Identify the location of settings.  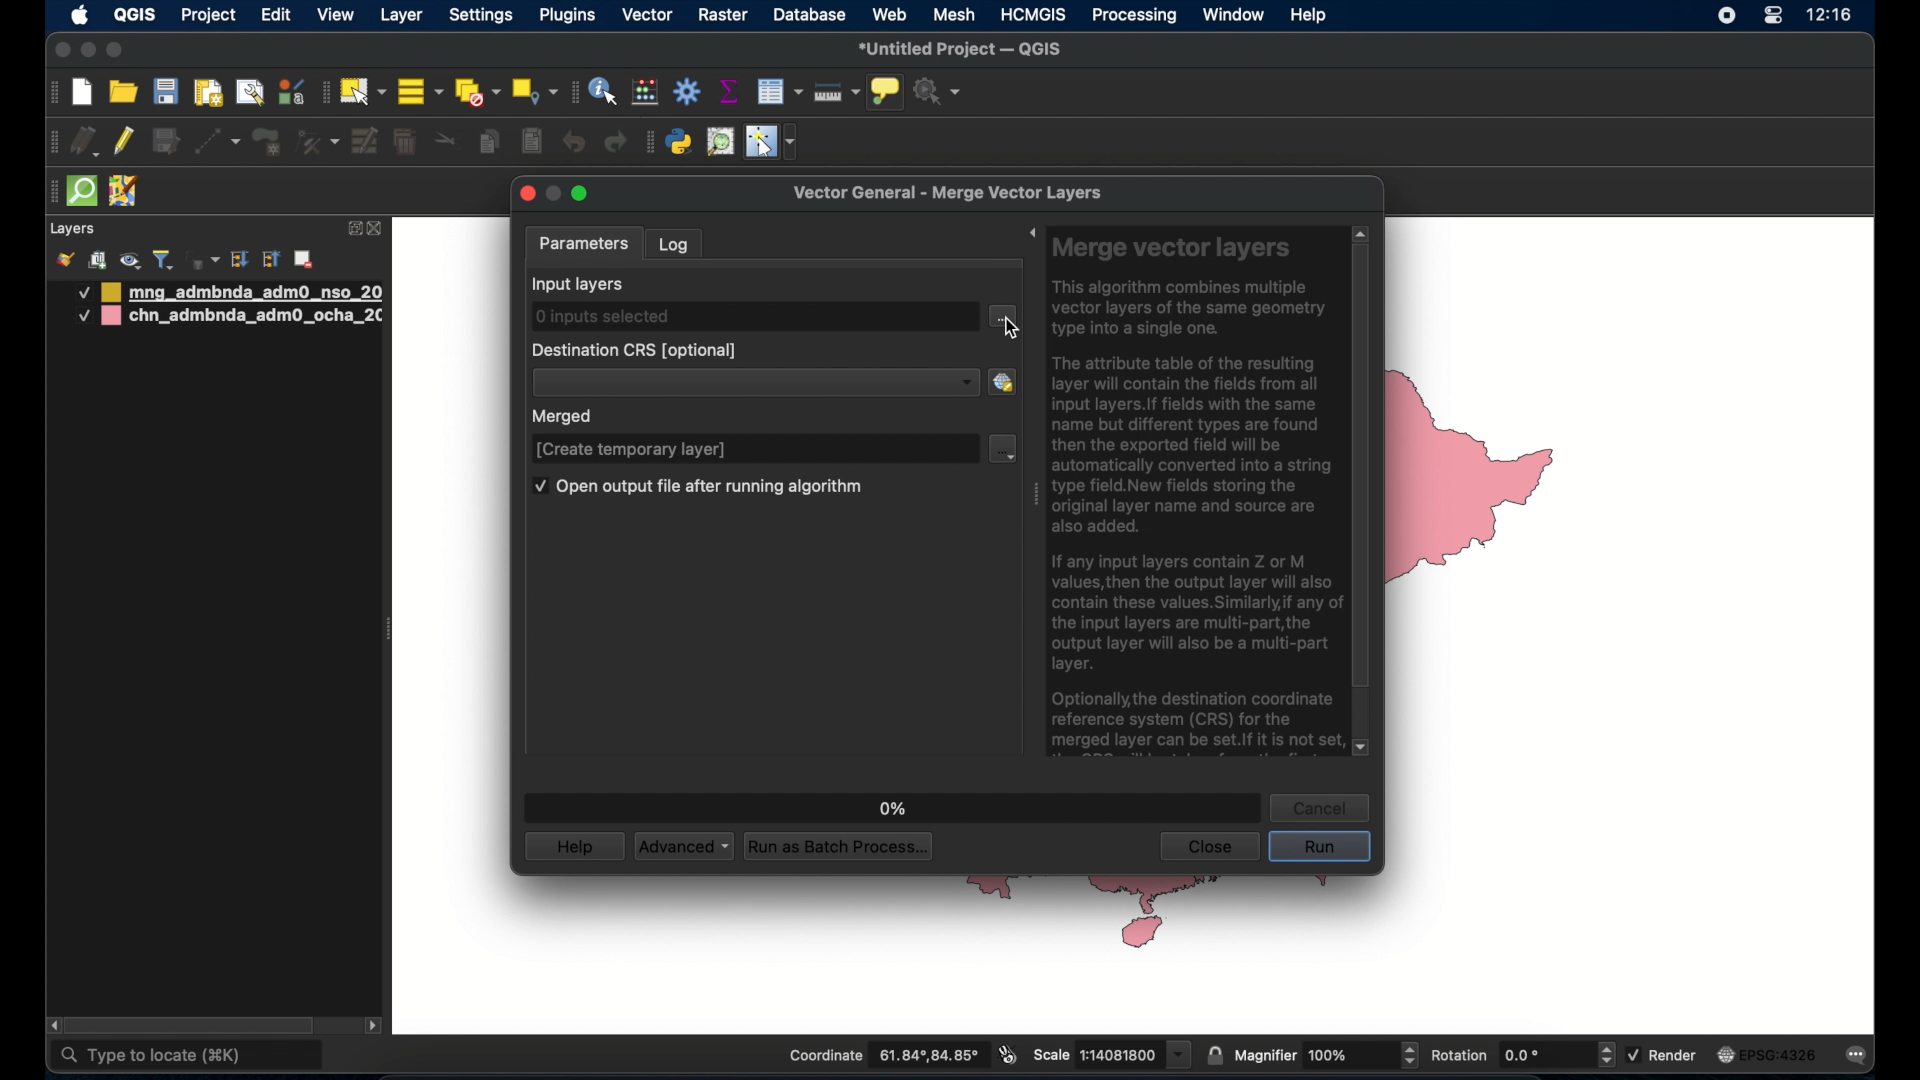
(483, 17).